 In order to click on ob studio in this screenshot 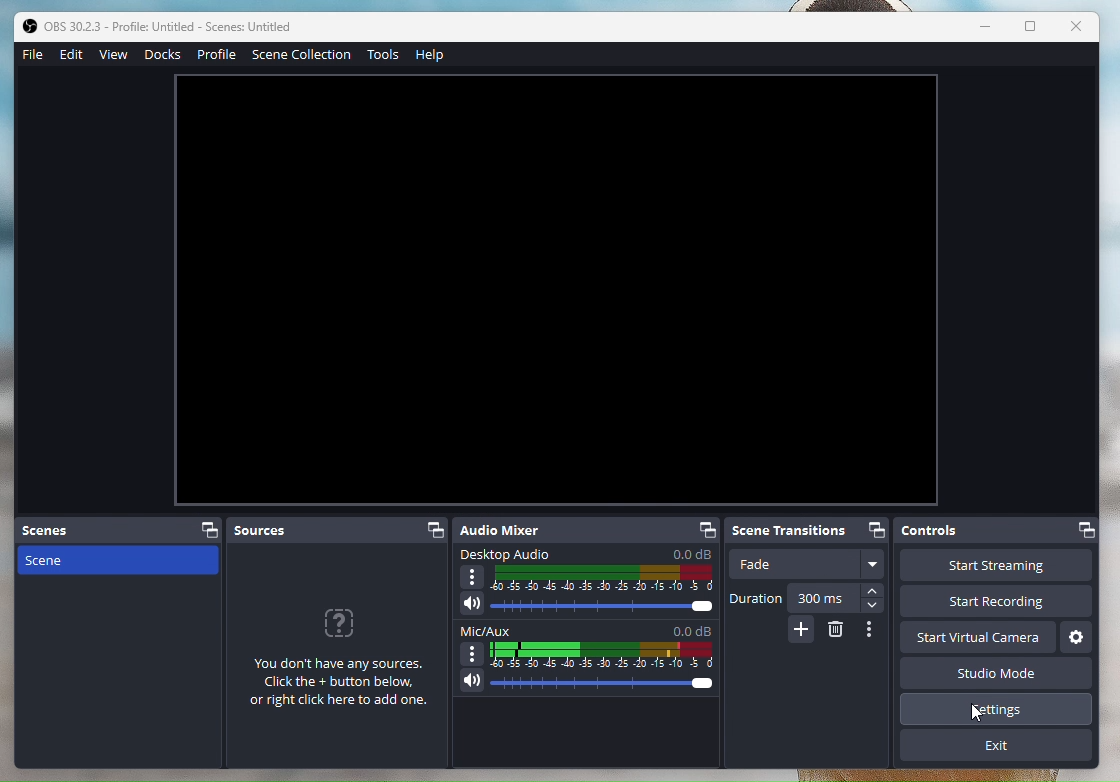, I will do `click(171, 27)`.